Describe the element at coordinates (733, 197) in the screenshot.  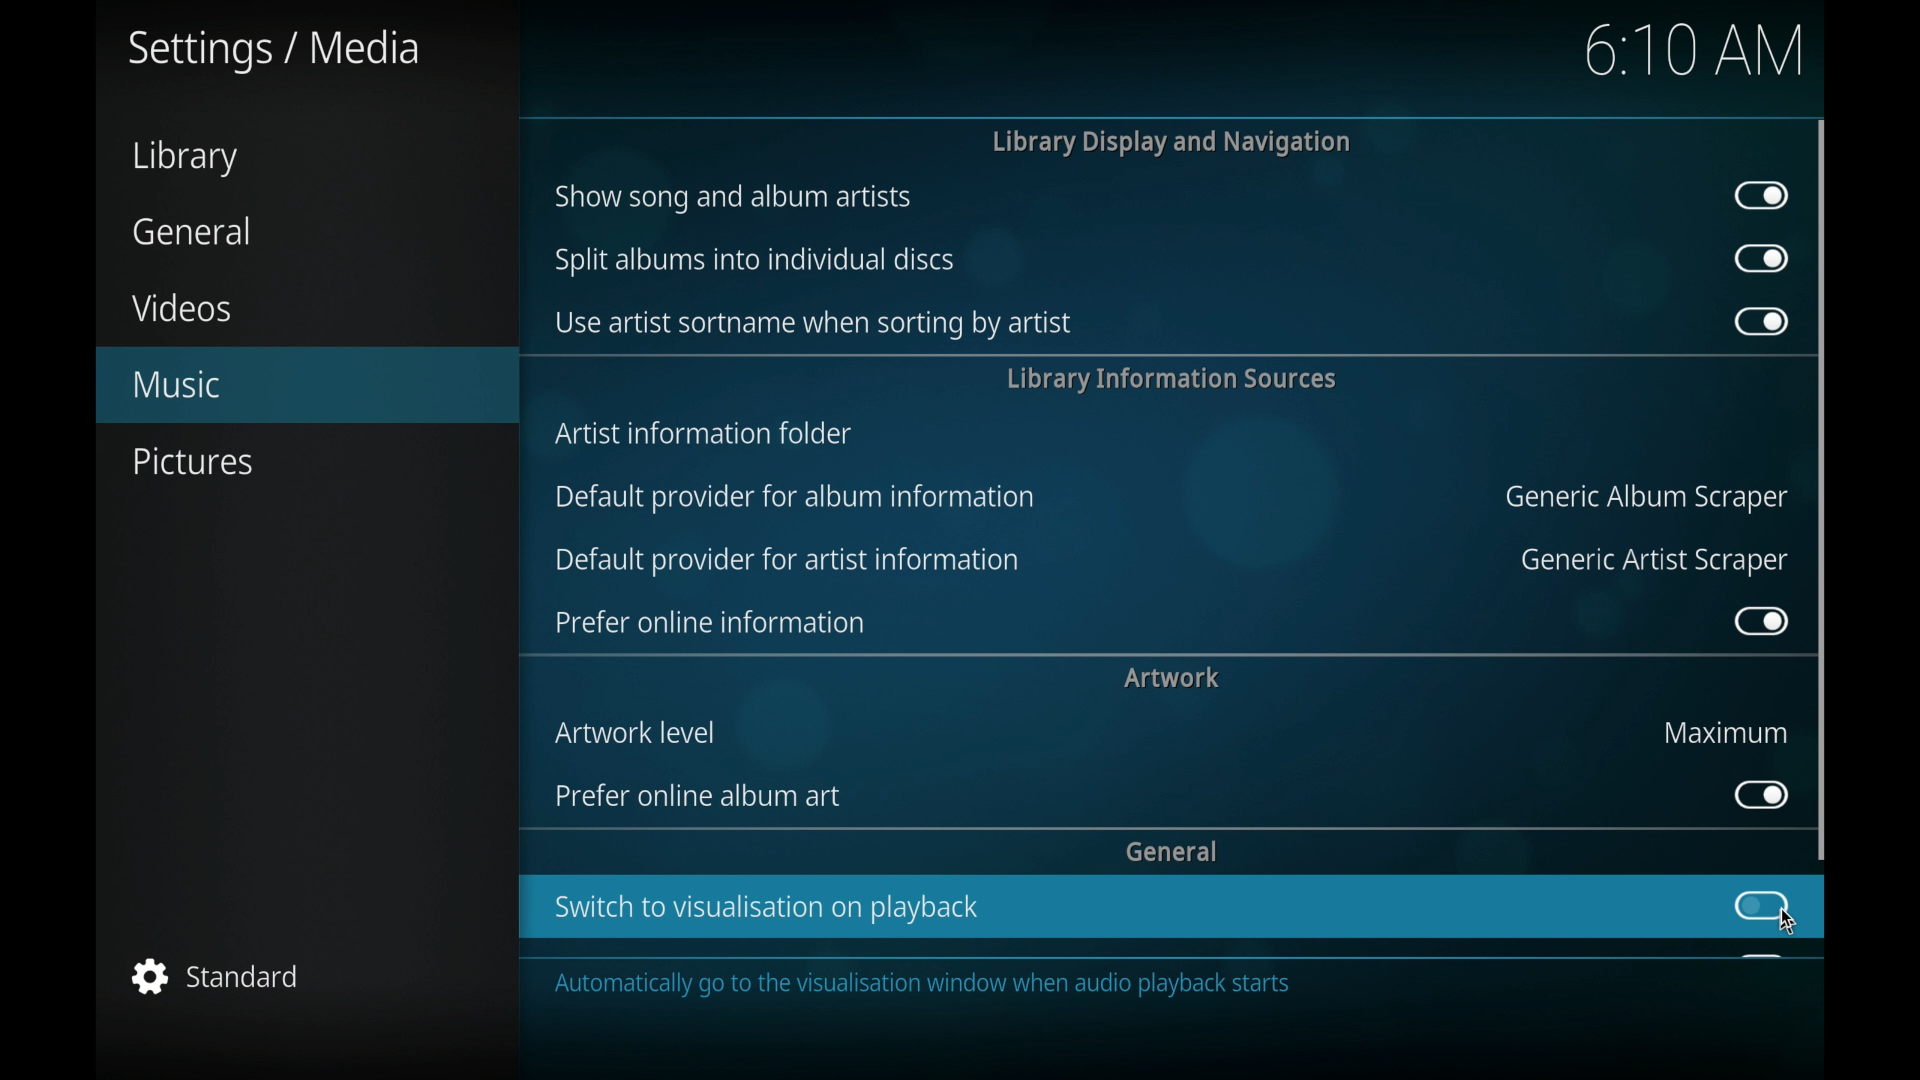
I see `show song` at that location.